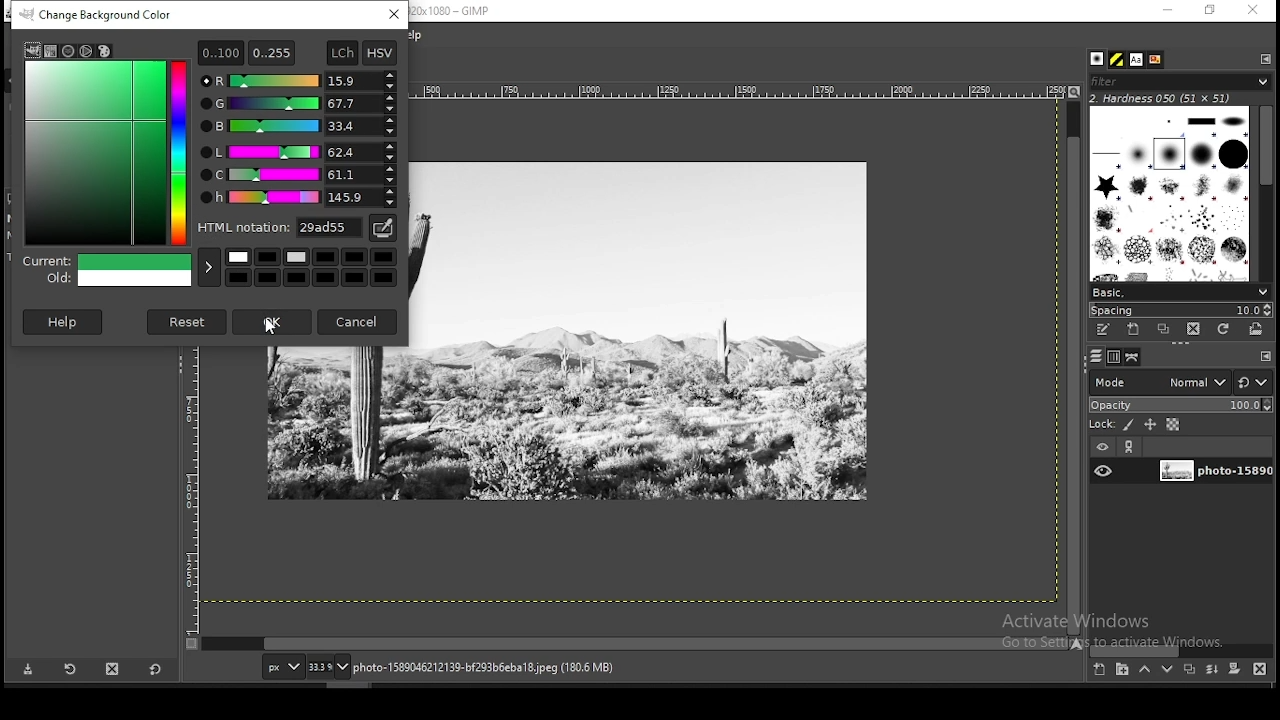 The width and height of the screenshot is (1280, 720). What do you see at coordinates (299, 198) in the screenshot?
I see `lvh hue` at bounding box center [299, 198].